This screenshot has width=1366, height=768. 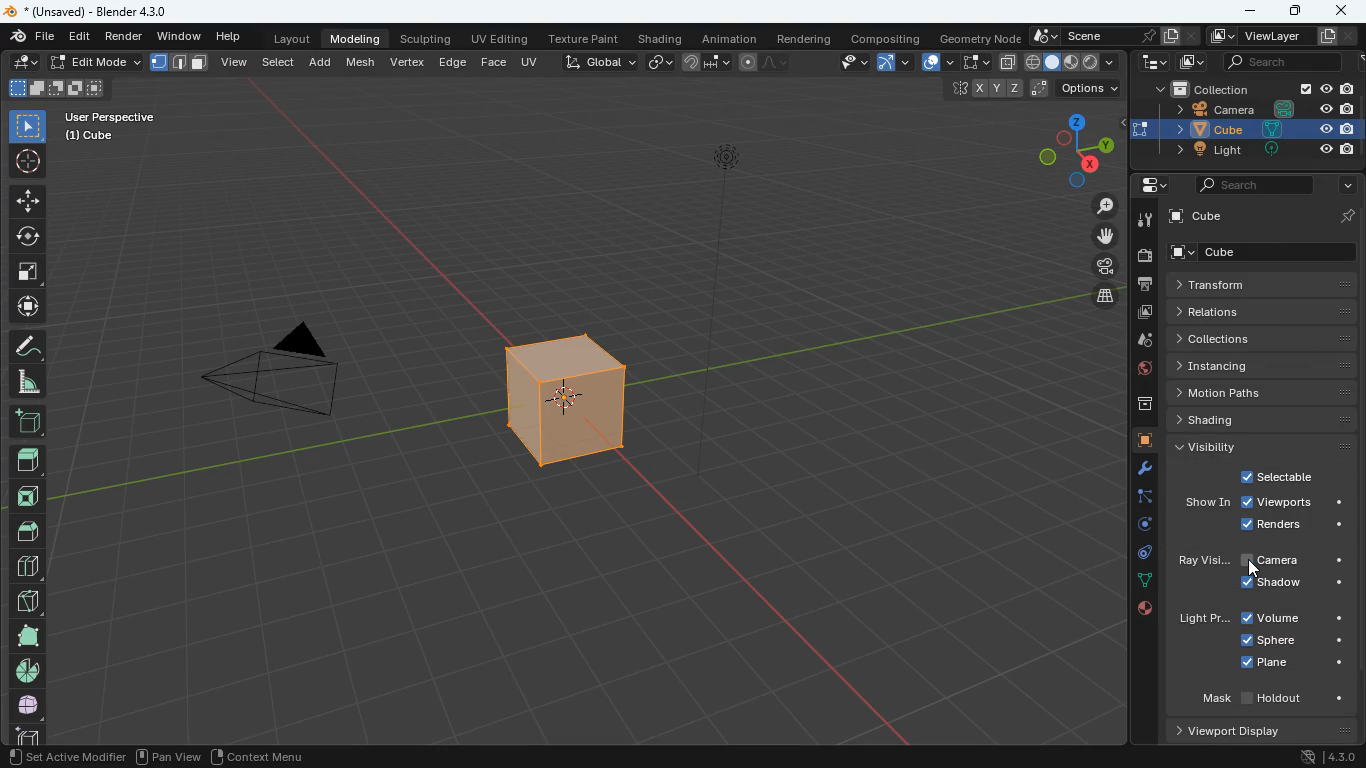 What do you see at coordinates (1299, 11) in the screenshot?
I see `maximize` at bounding box center [1299, 11].